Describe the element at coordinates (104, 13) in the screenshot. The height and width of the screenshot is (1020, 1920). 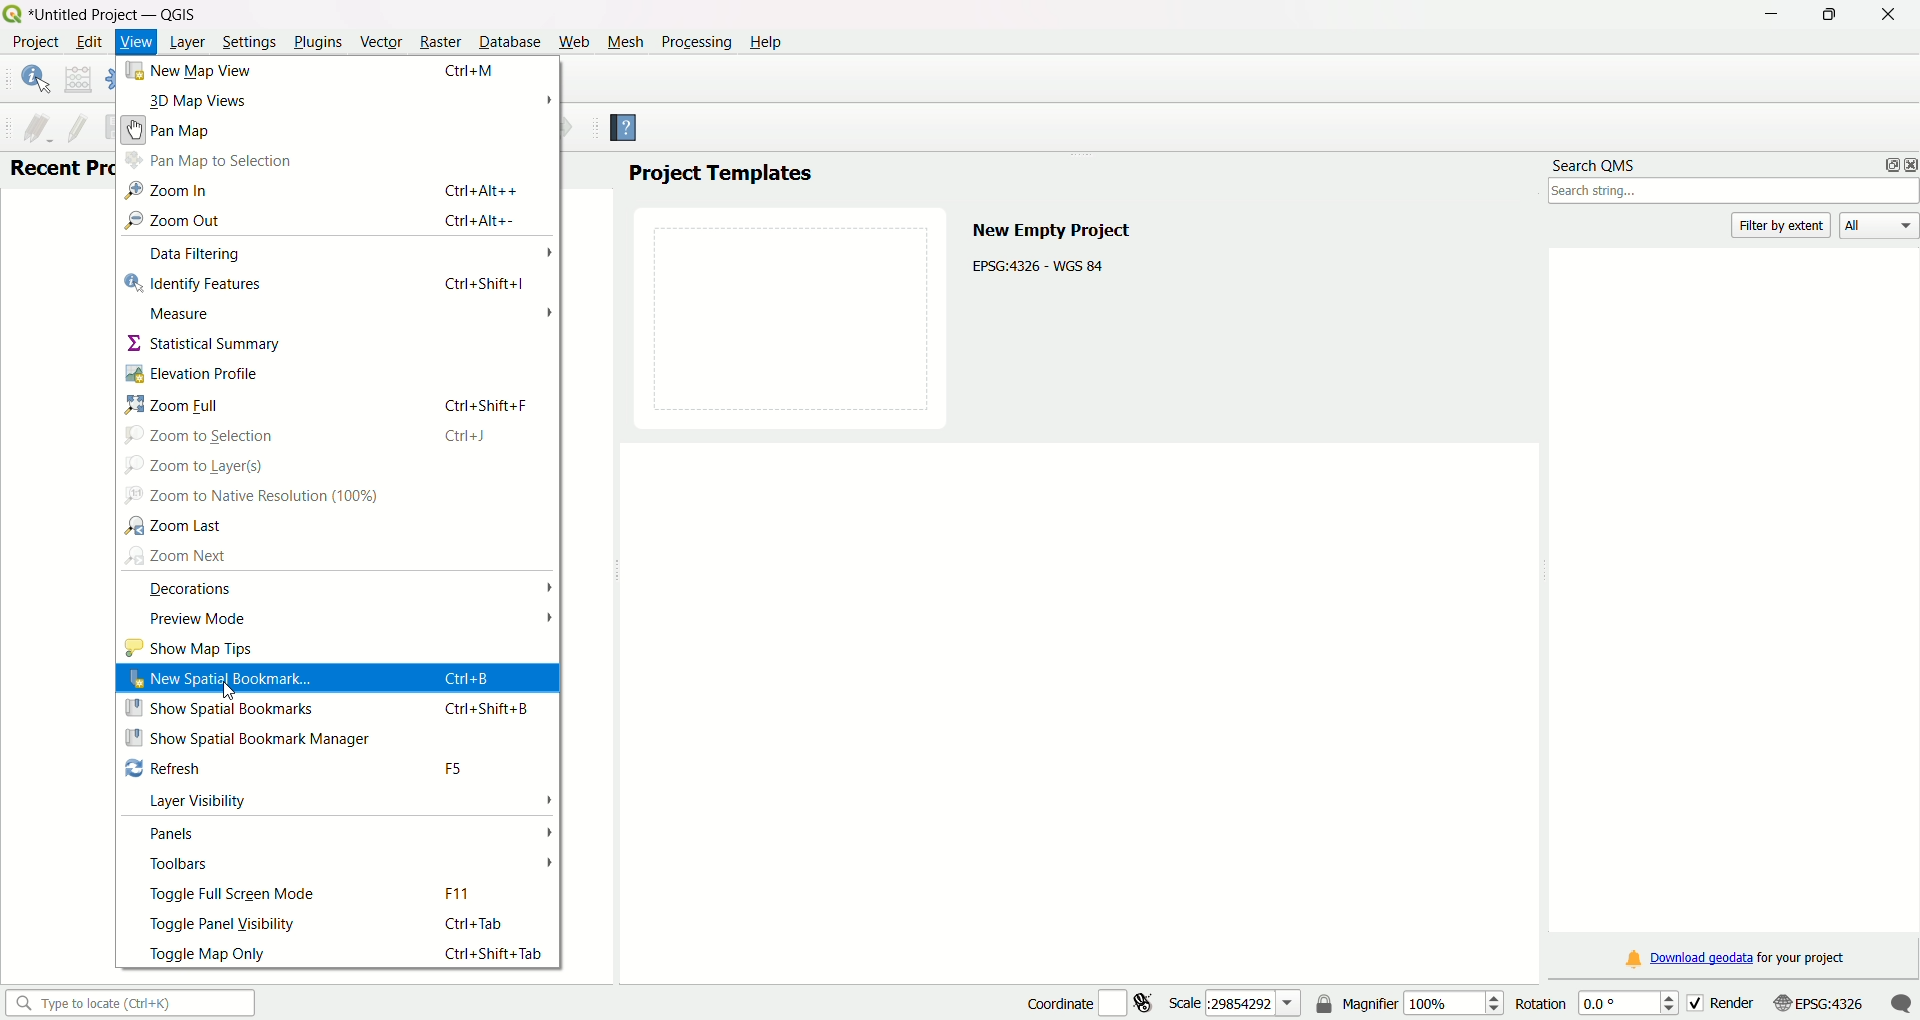
I see `logo and title` at that location.